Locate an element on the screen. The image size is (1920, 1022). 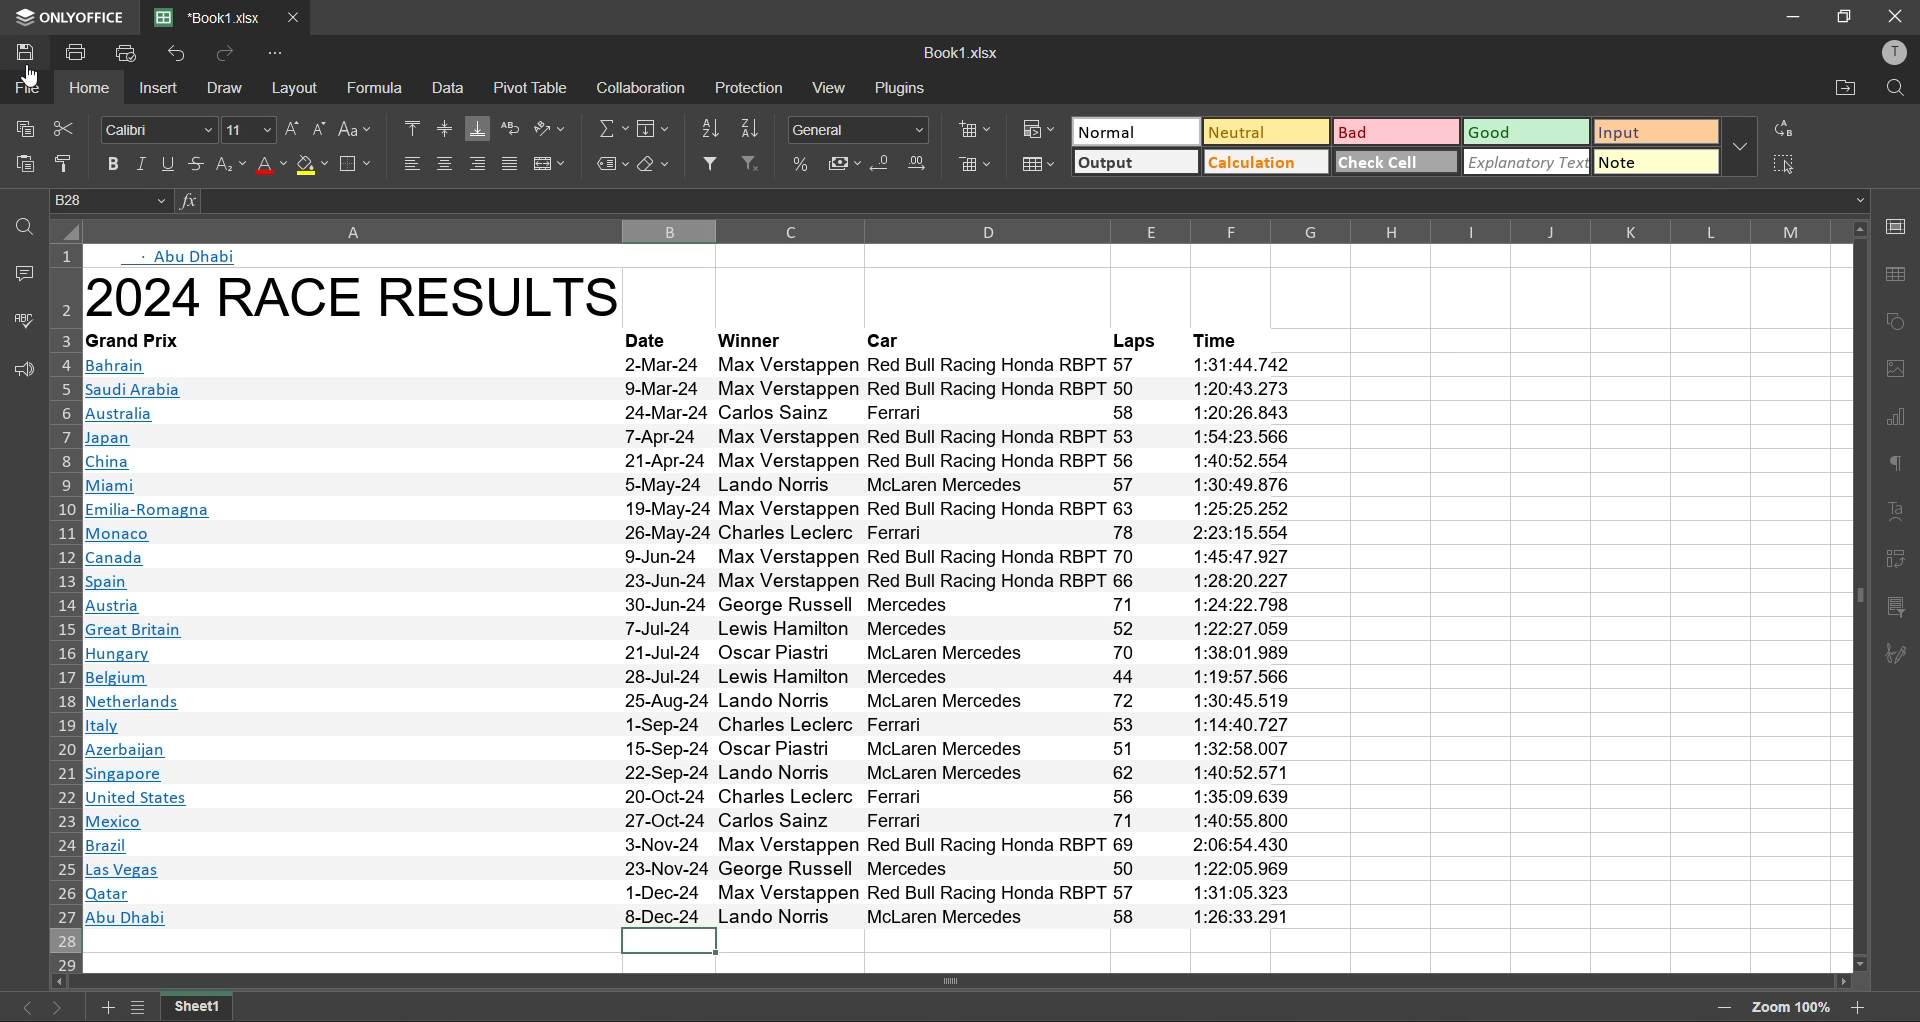
protection is located at coordinates (754, 87).